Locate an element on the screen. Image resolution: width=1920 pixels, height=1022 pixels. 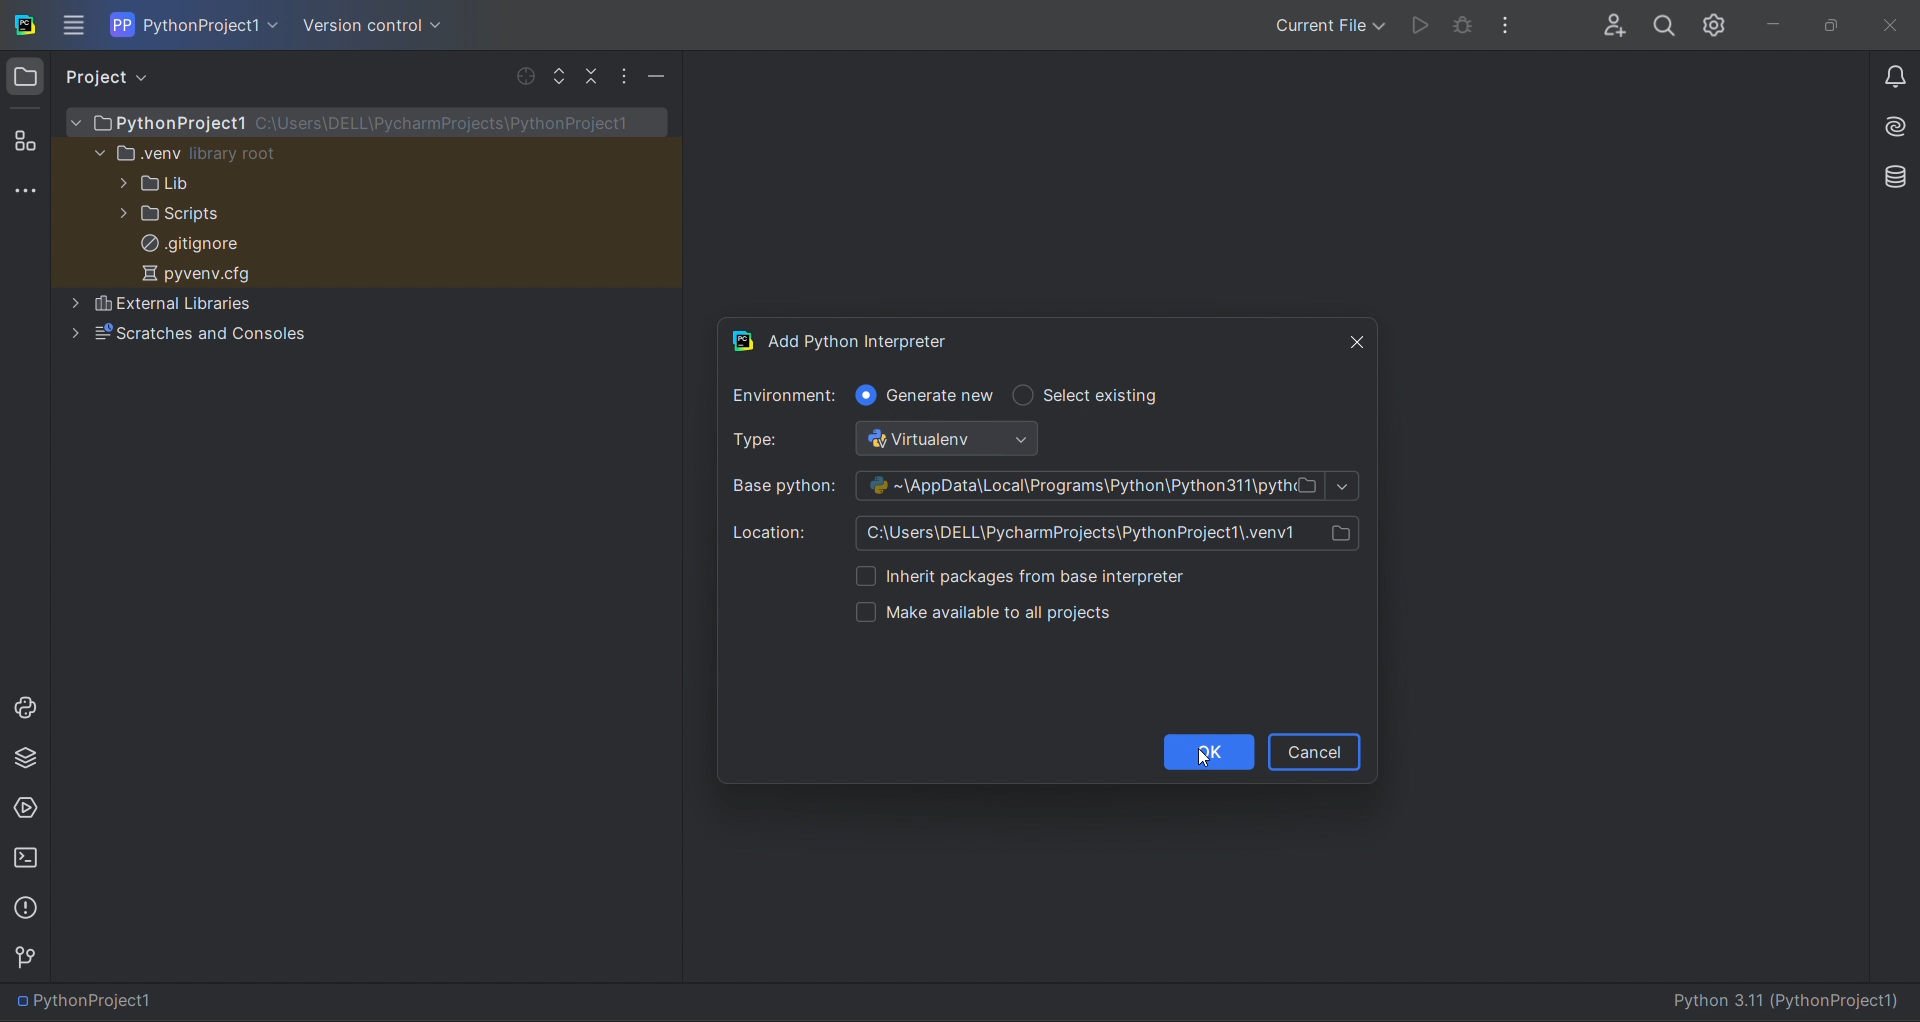
tab title is located at coordinates (1019, 335).